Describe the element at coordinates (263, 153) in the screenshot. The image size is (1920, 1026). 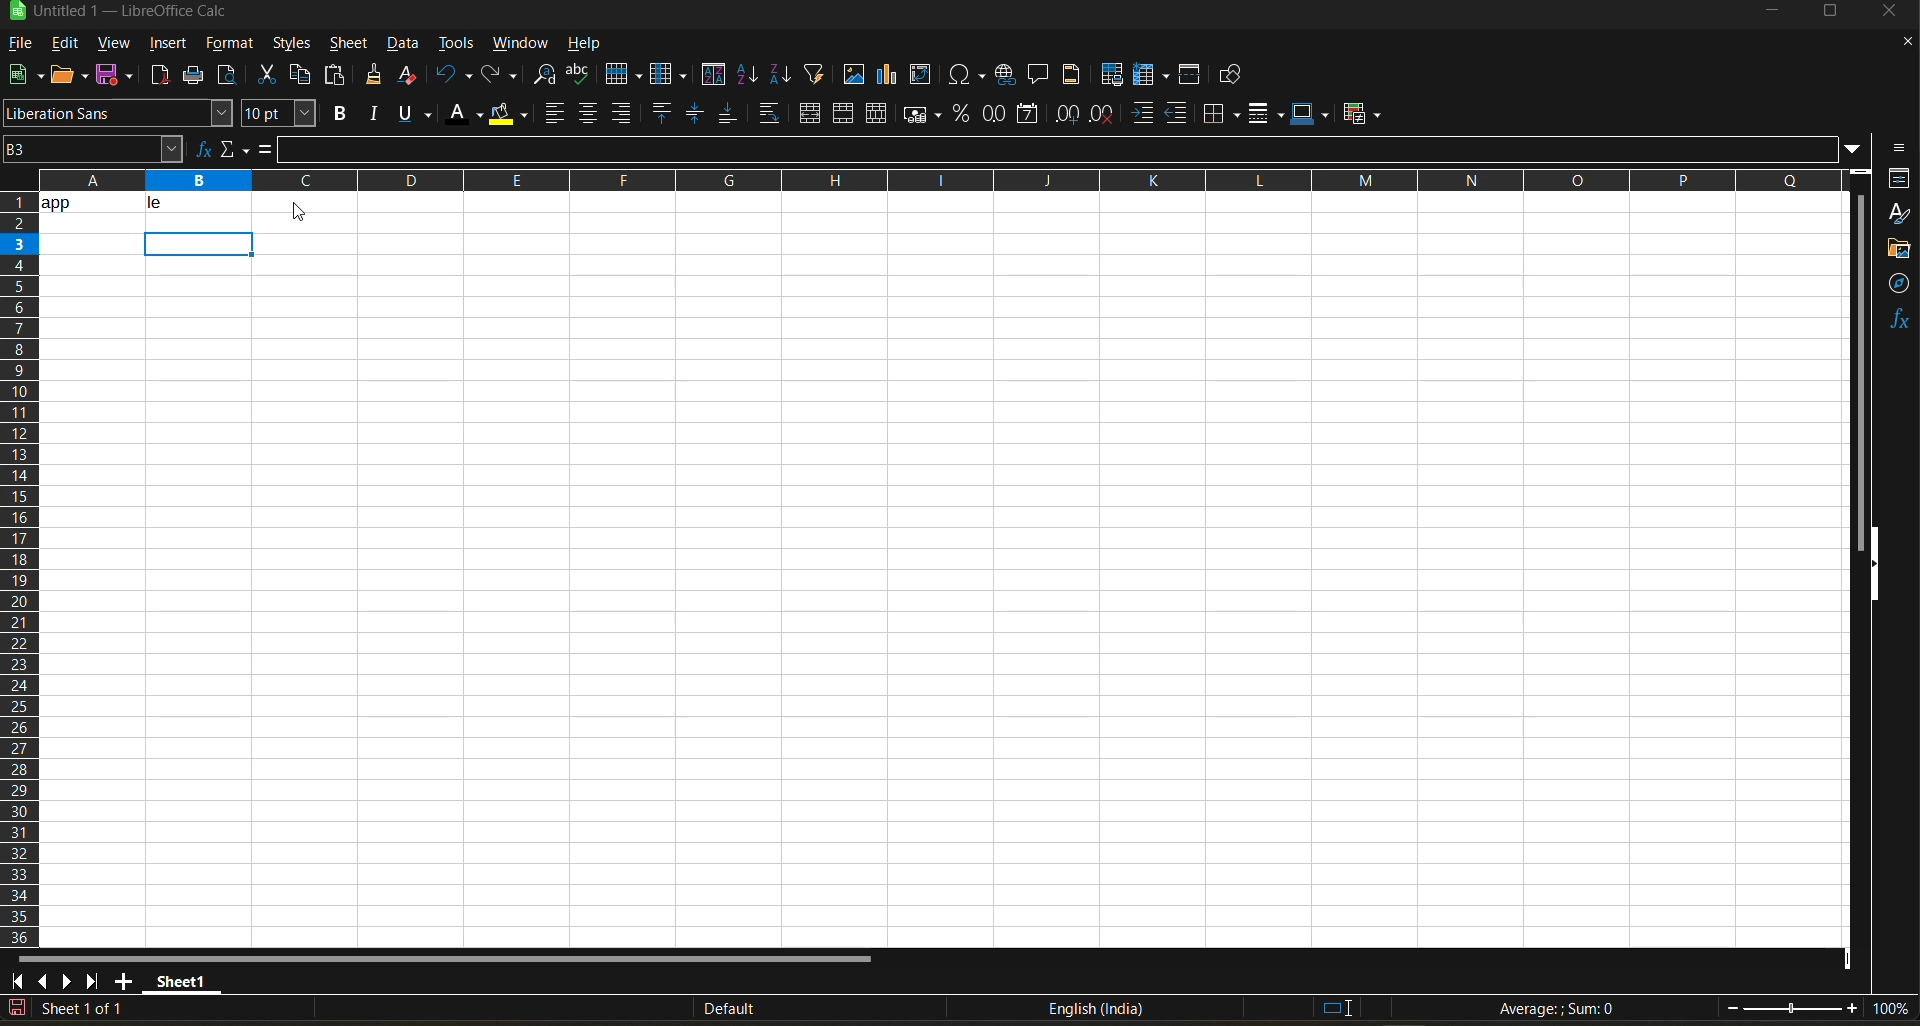
I see `formula` at that location.